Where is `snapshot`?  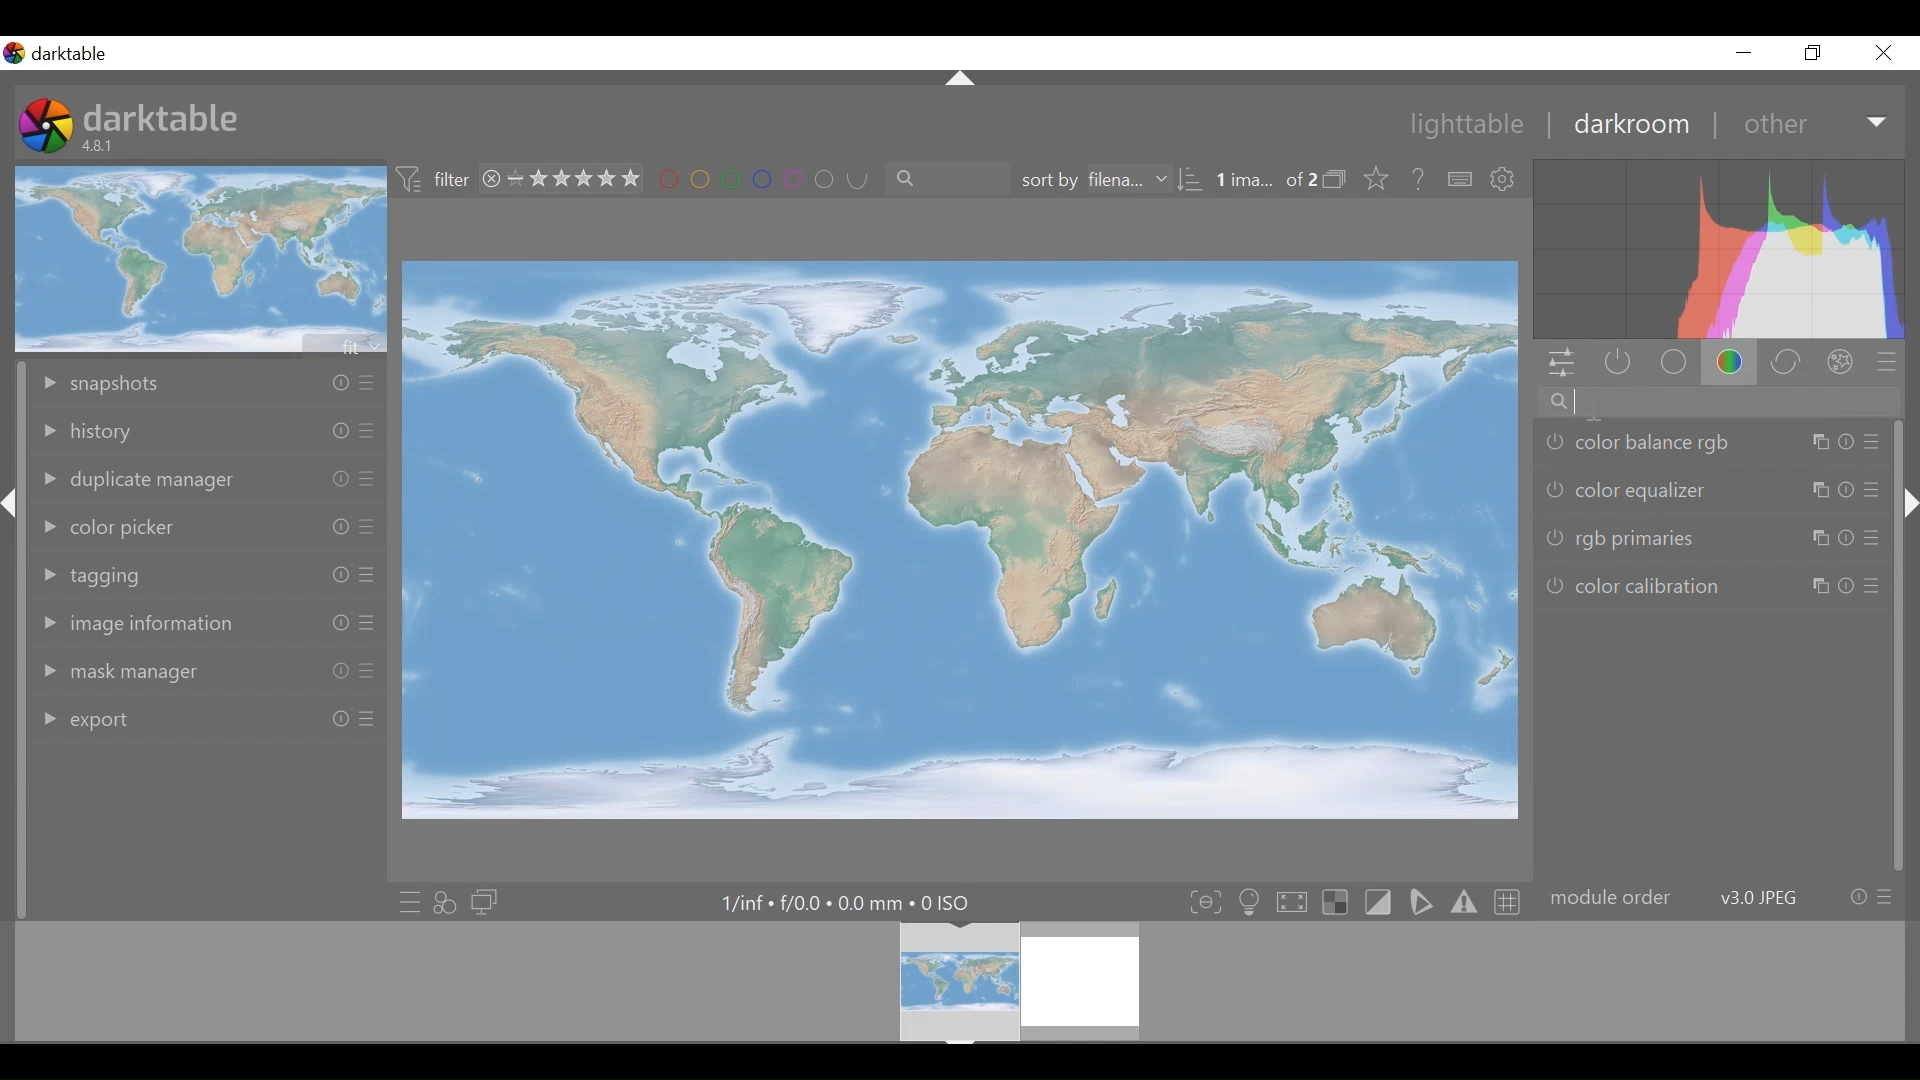 snapshot is located at coordinates (206, 385).